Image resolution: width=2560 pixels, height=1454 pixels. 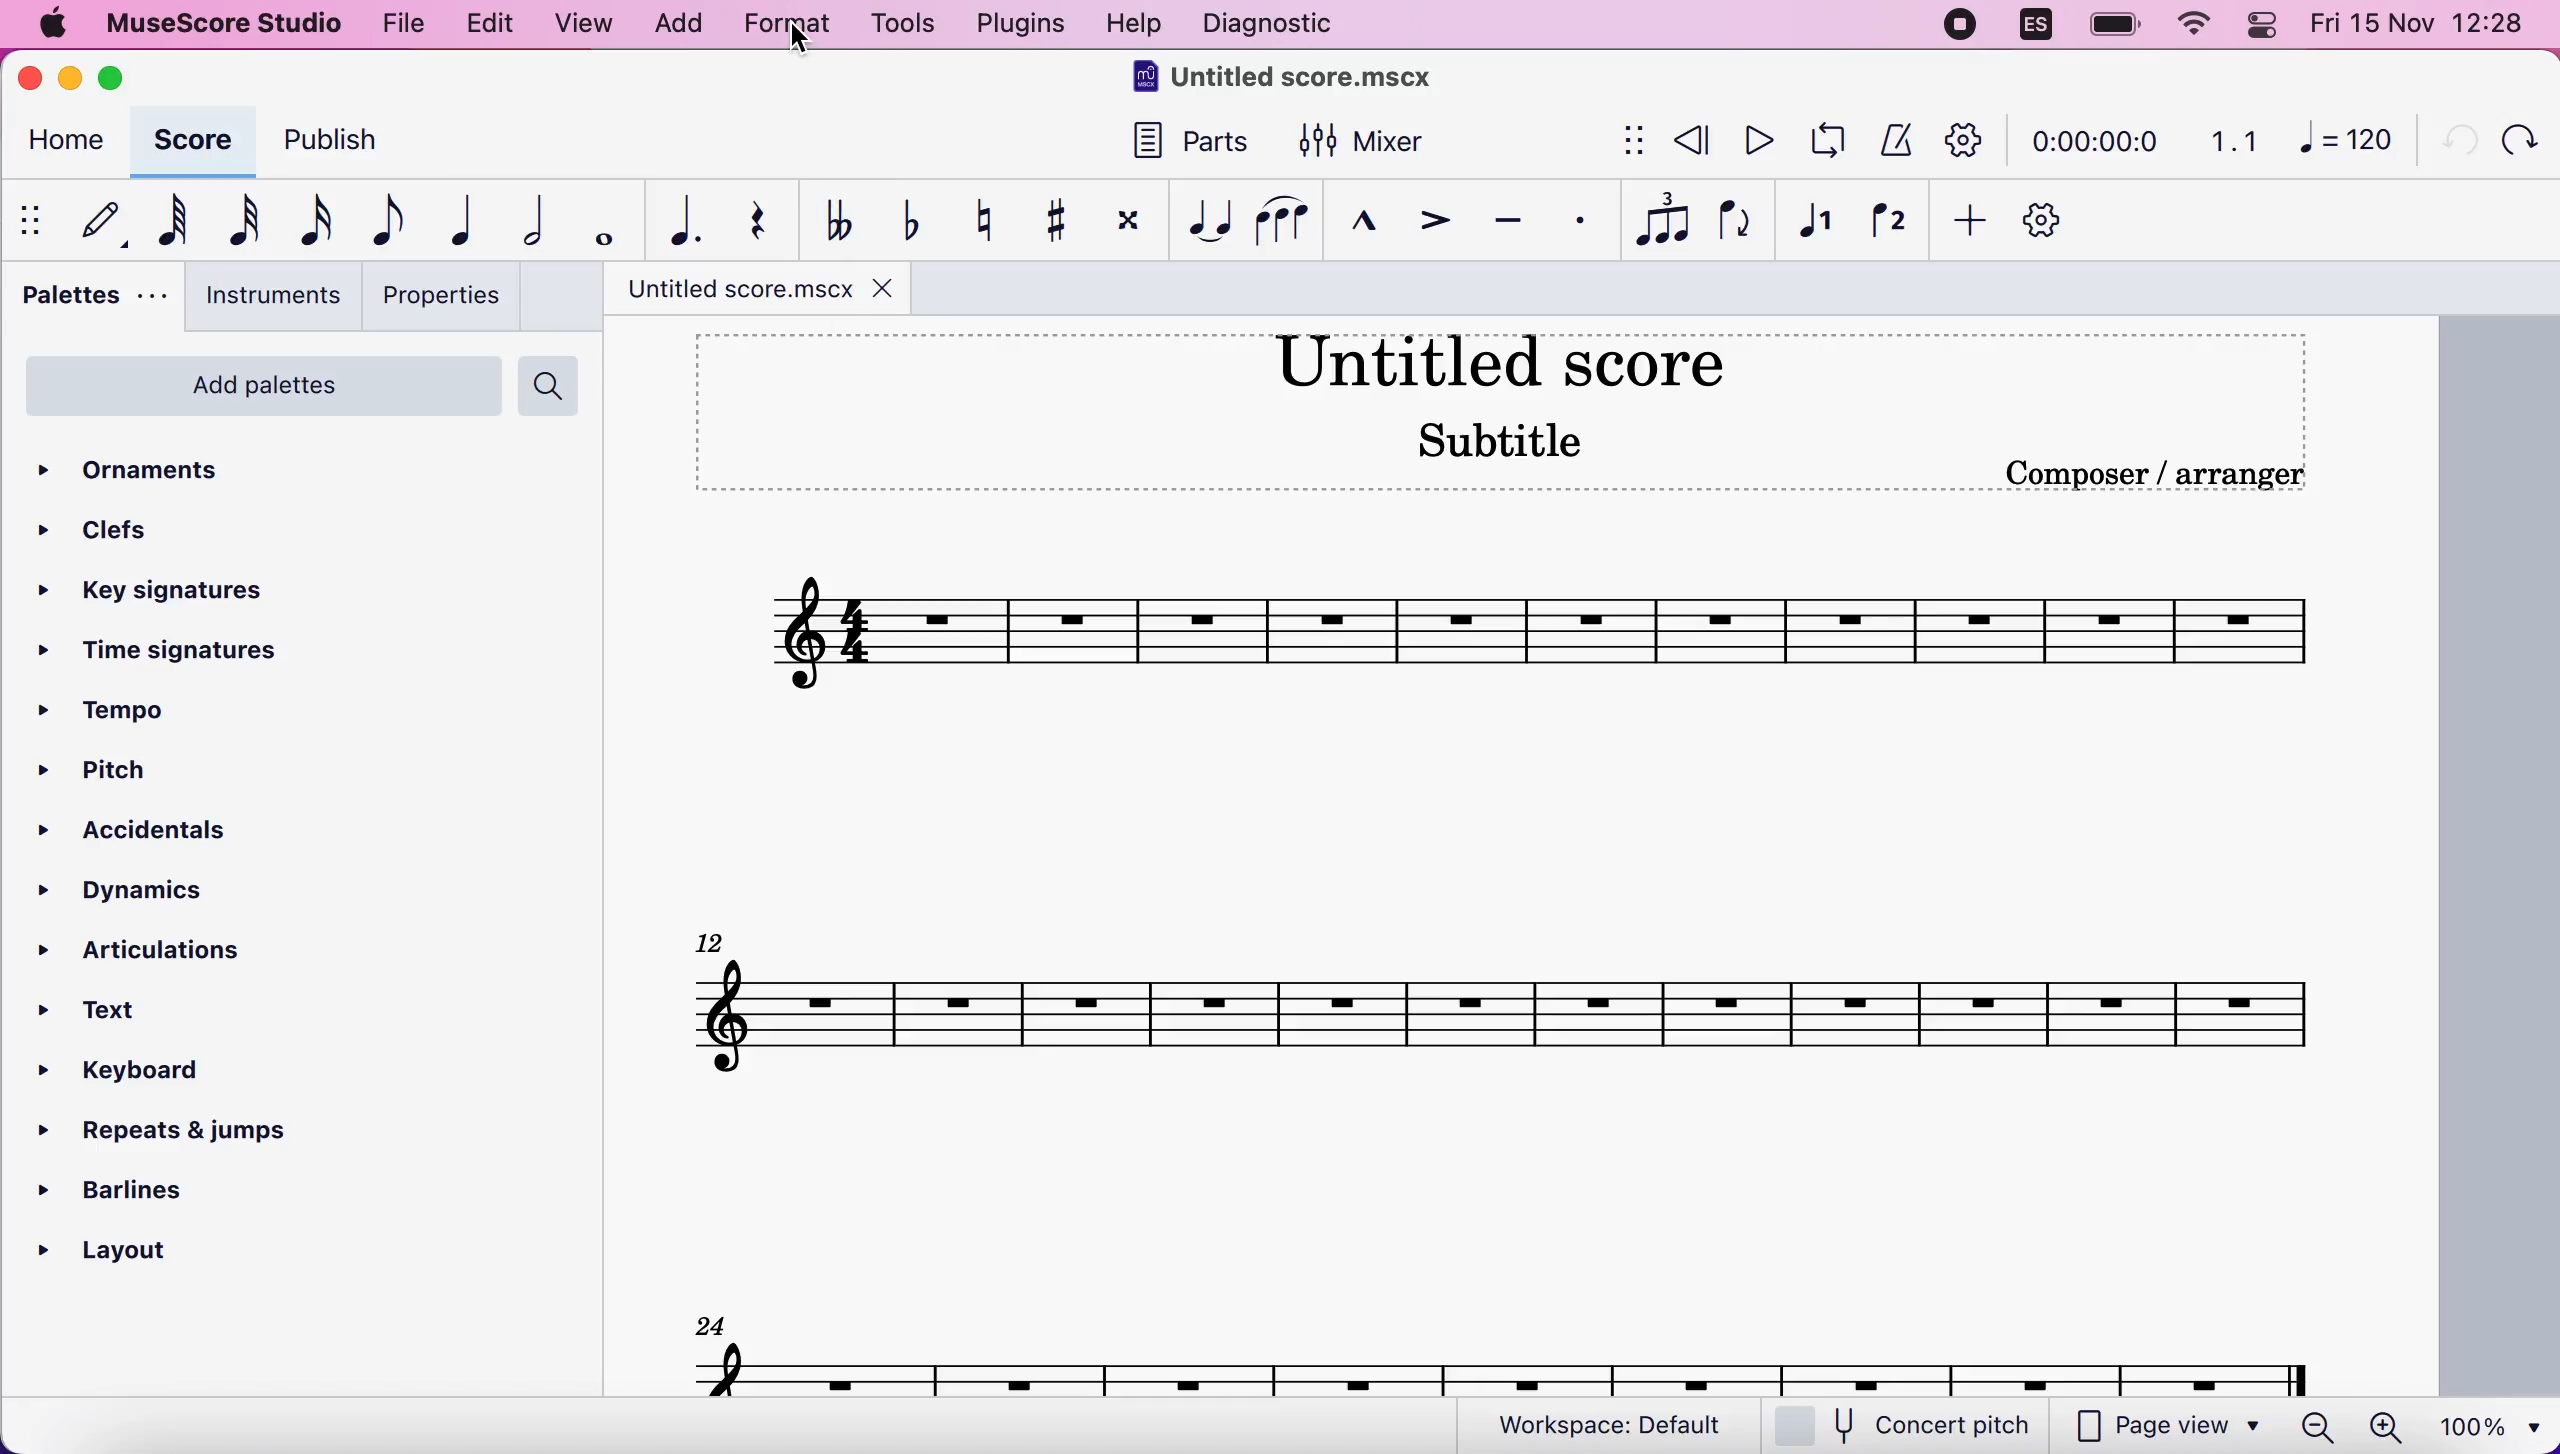 What do you see at coordinates (1965, 139) in the screenshot?
I see `playback settings` at bounding box center [1965, 139].